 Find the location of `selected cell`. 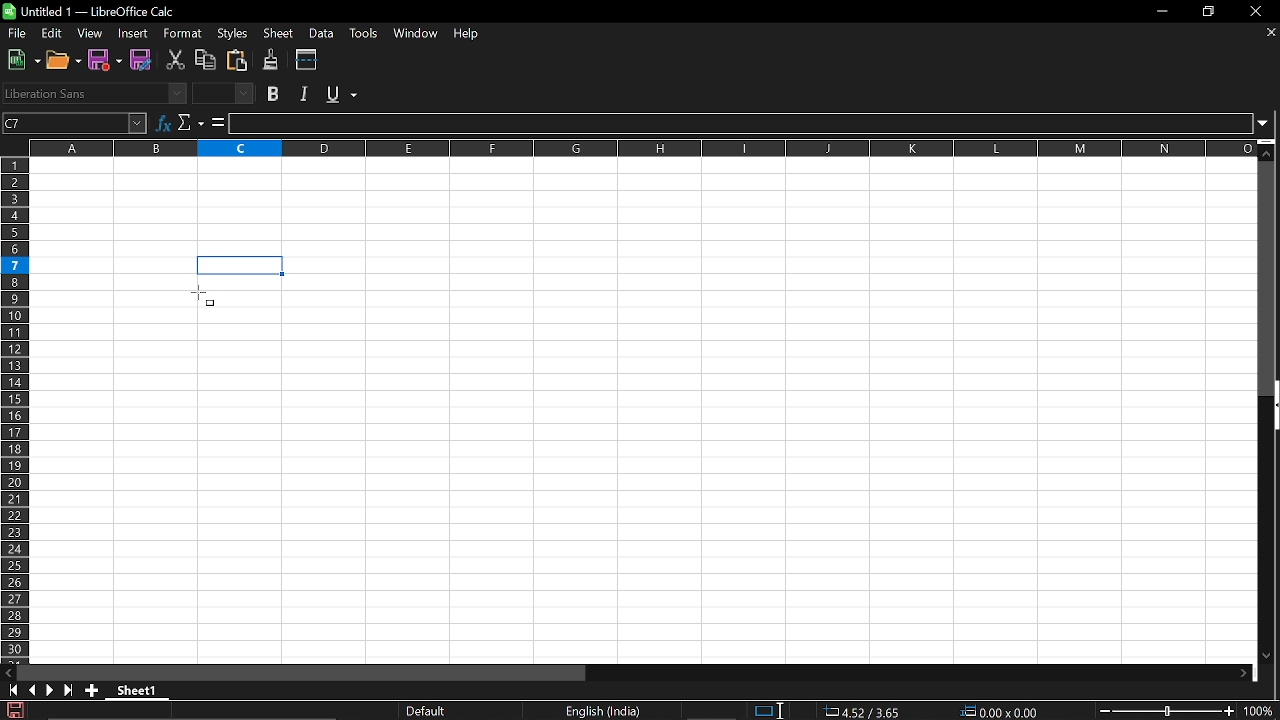

selected cell is located at coordinates (241, 266).